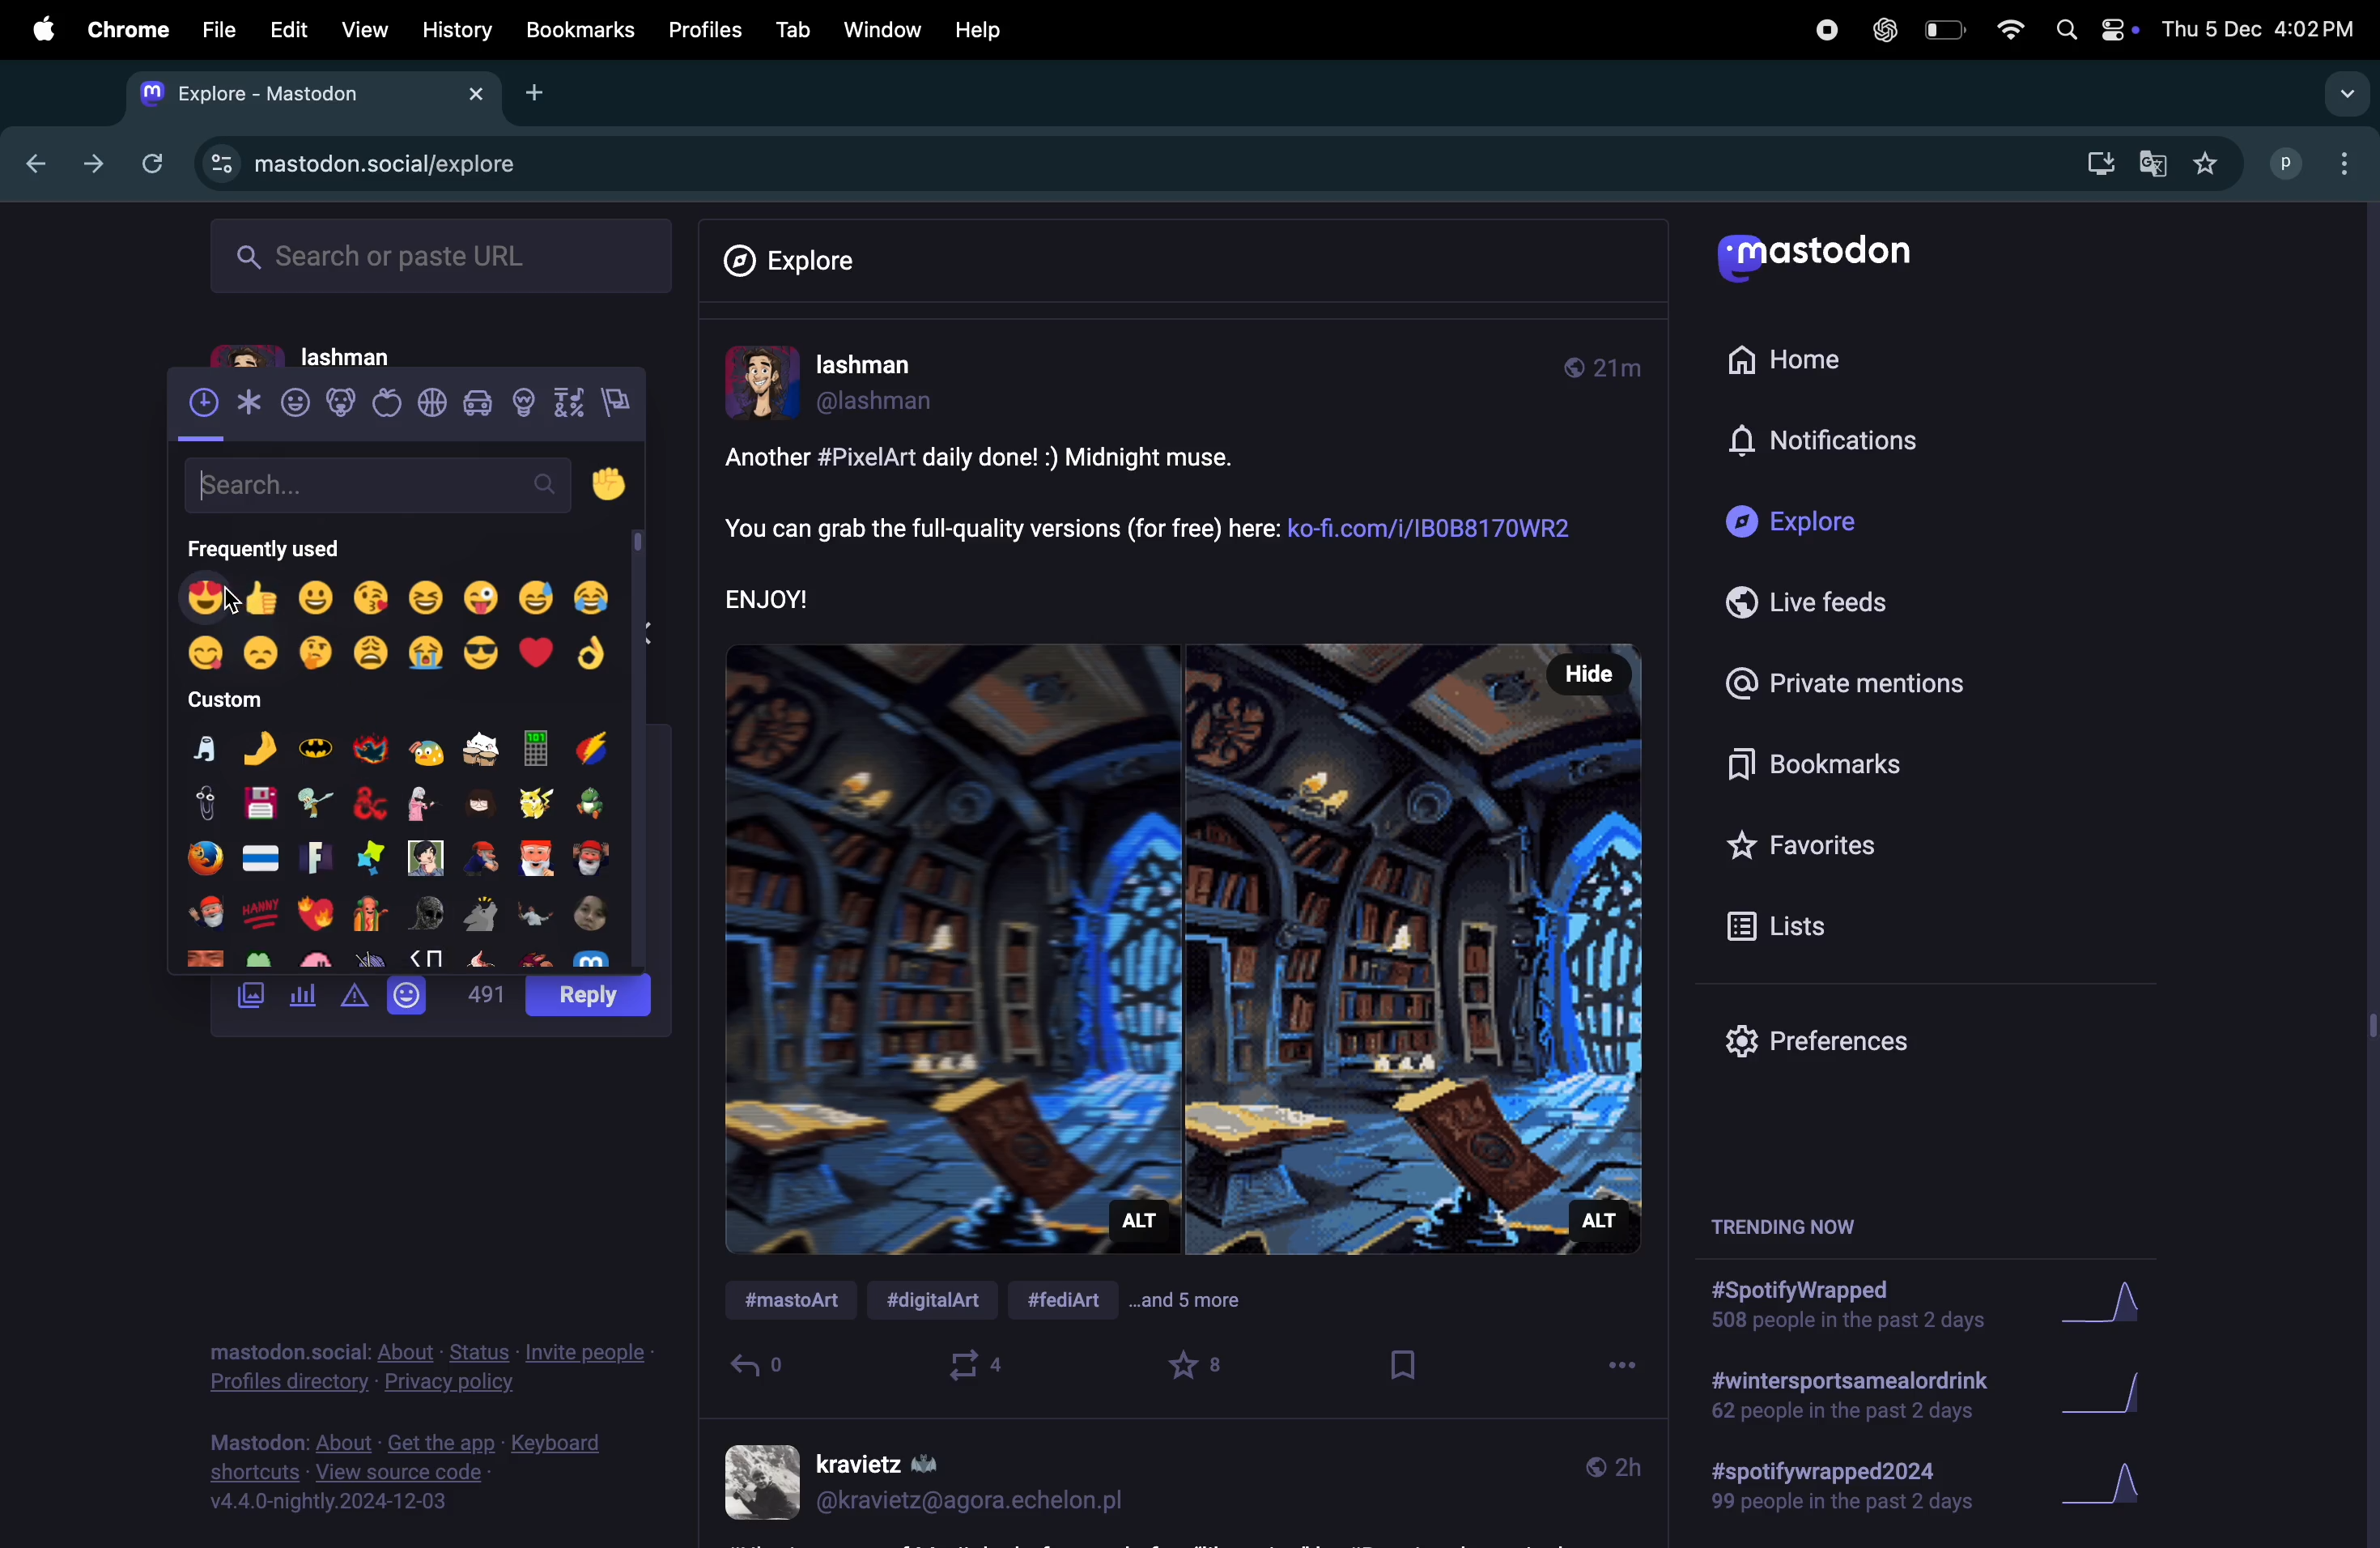  Describe the element at coordinates (762, 1370) in the screenshot. I see `reply` at that location.